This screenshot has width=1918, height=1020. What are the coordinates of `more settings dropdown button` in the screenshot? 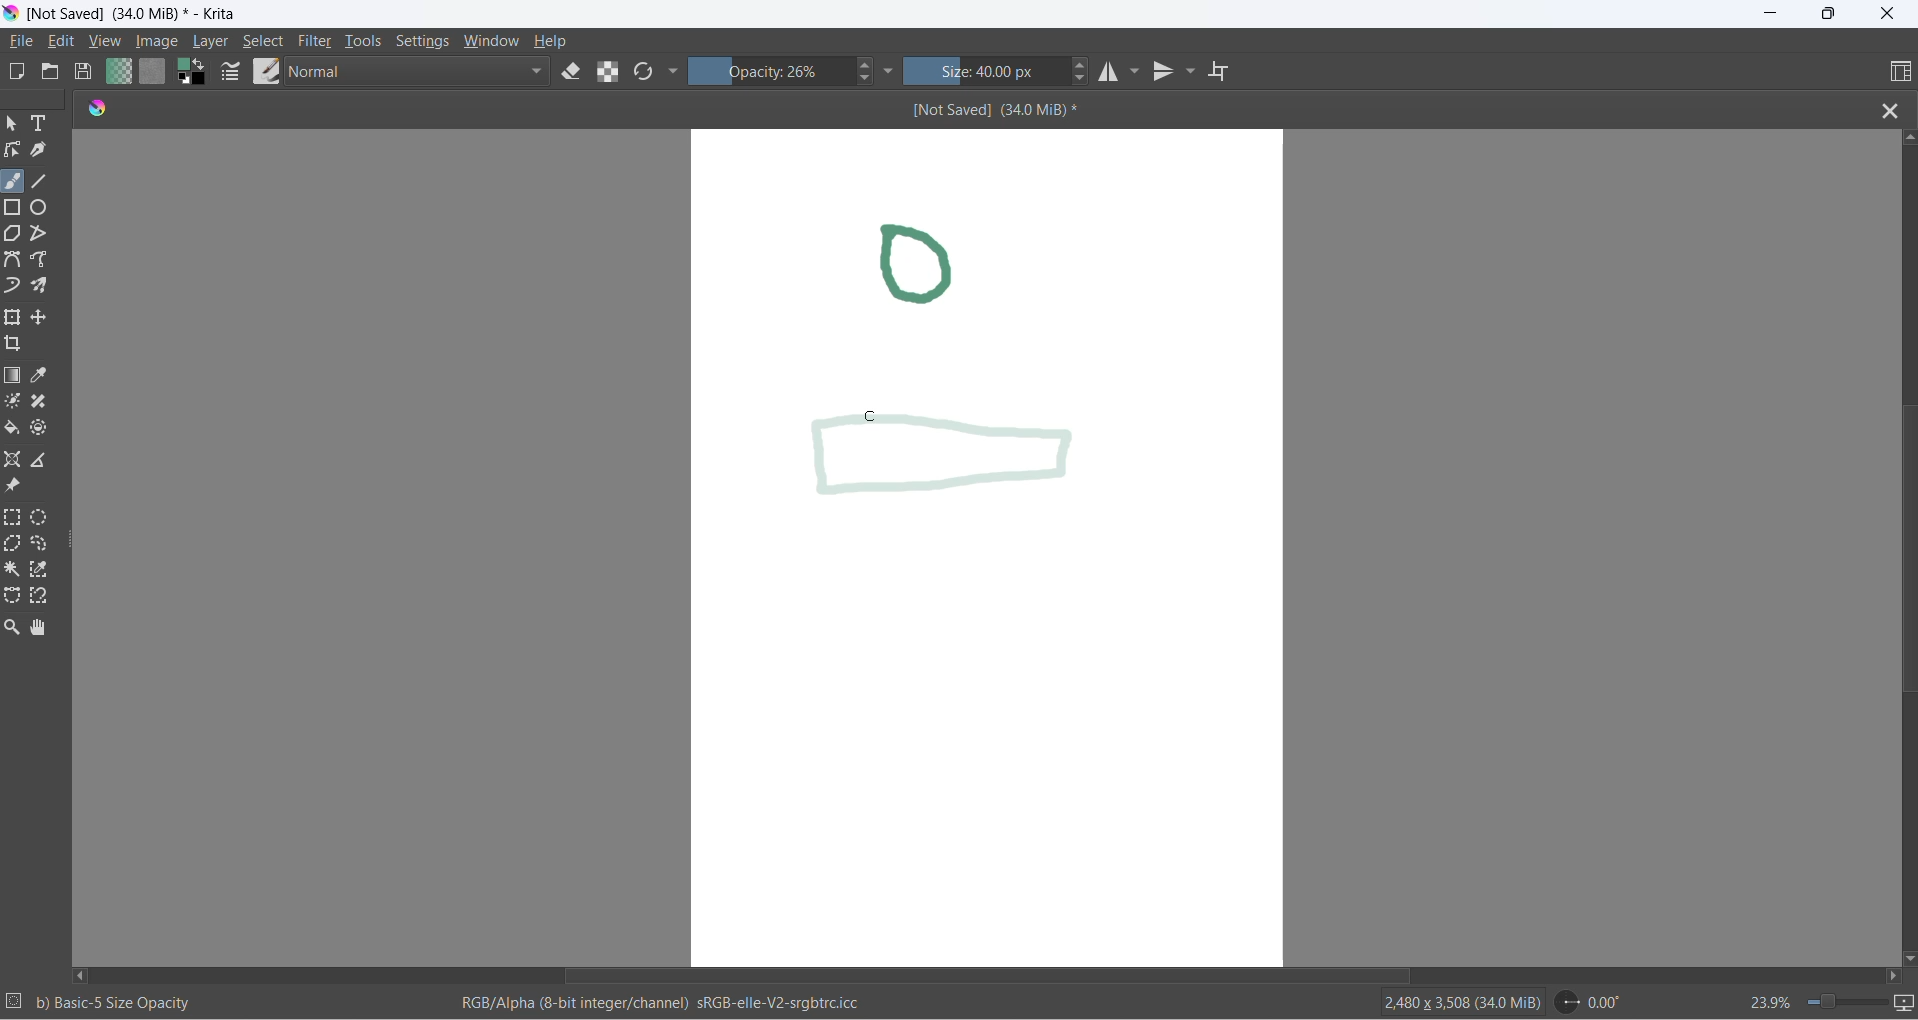 It's located at (676, 75).